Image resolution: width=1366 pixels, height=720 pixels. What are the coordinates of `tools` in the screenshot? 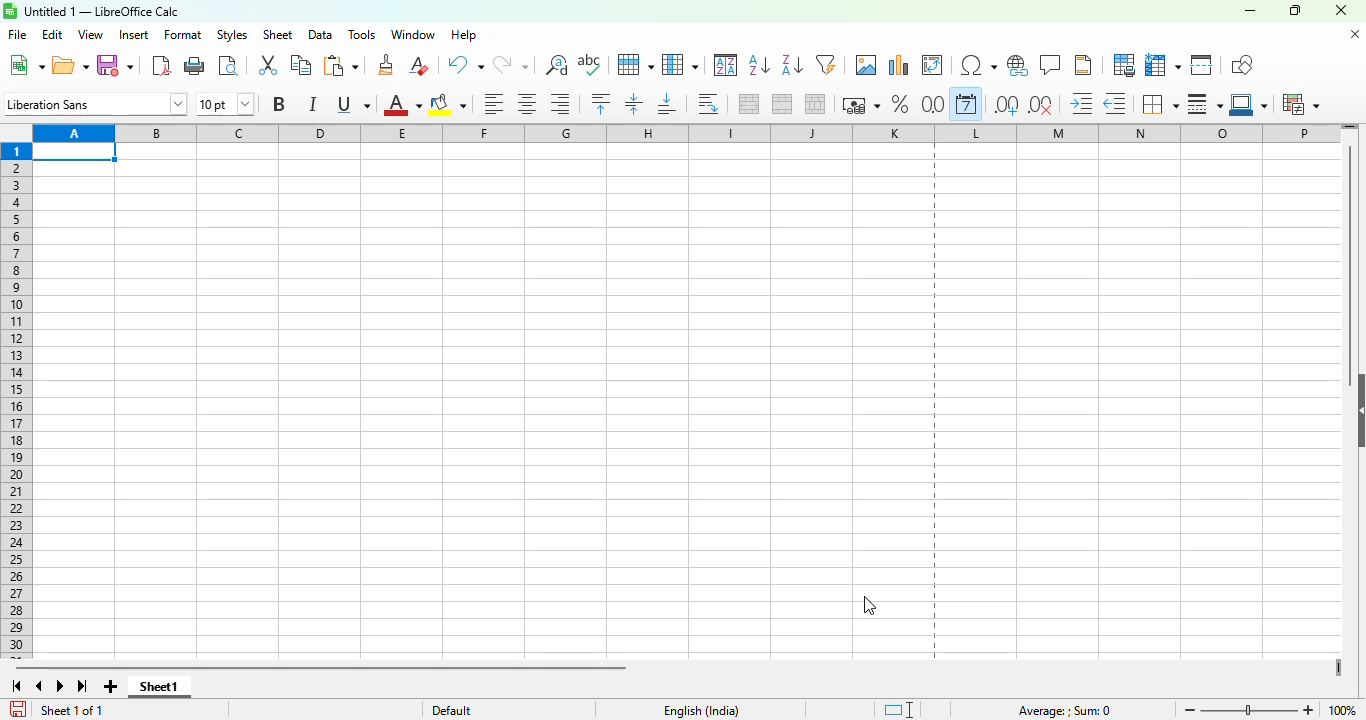 It's located at (362, 34).